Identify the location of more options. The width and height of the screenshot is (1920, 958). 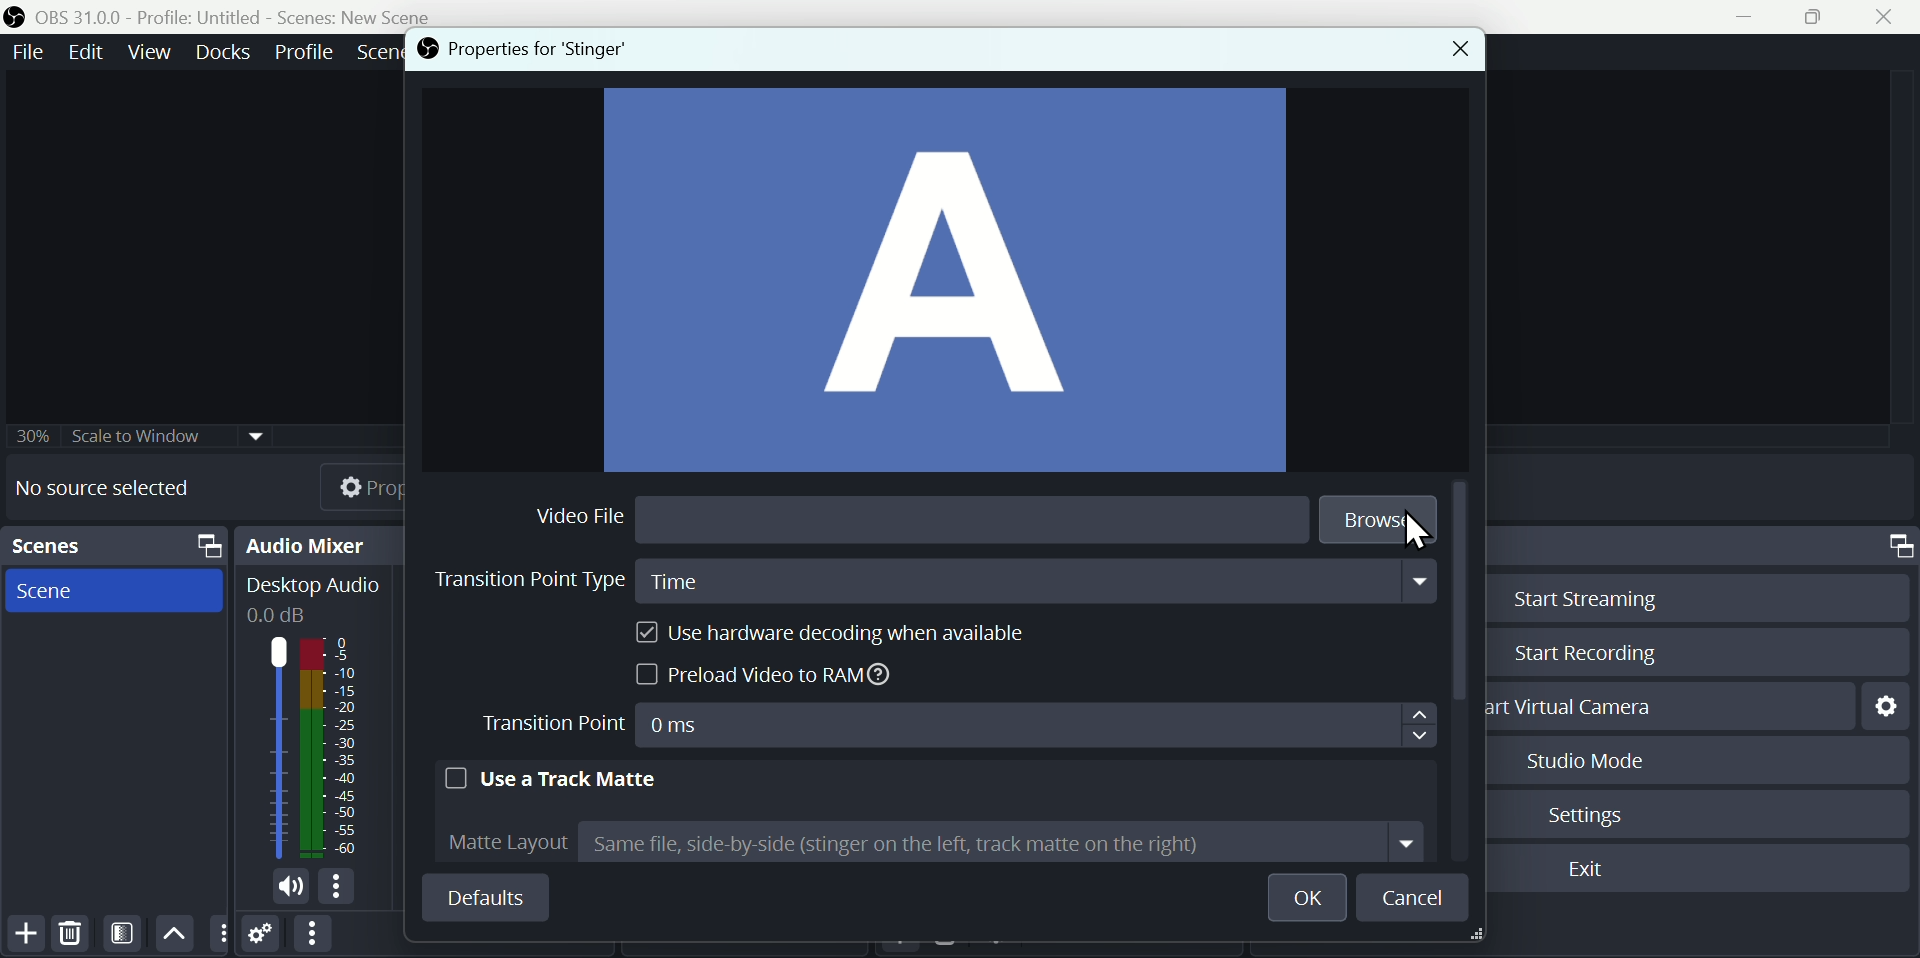
(341, 888).